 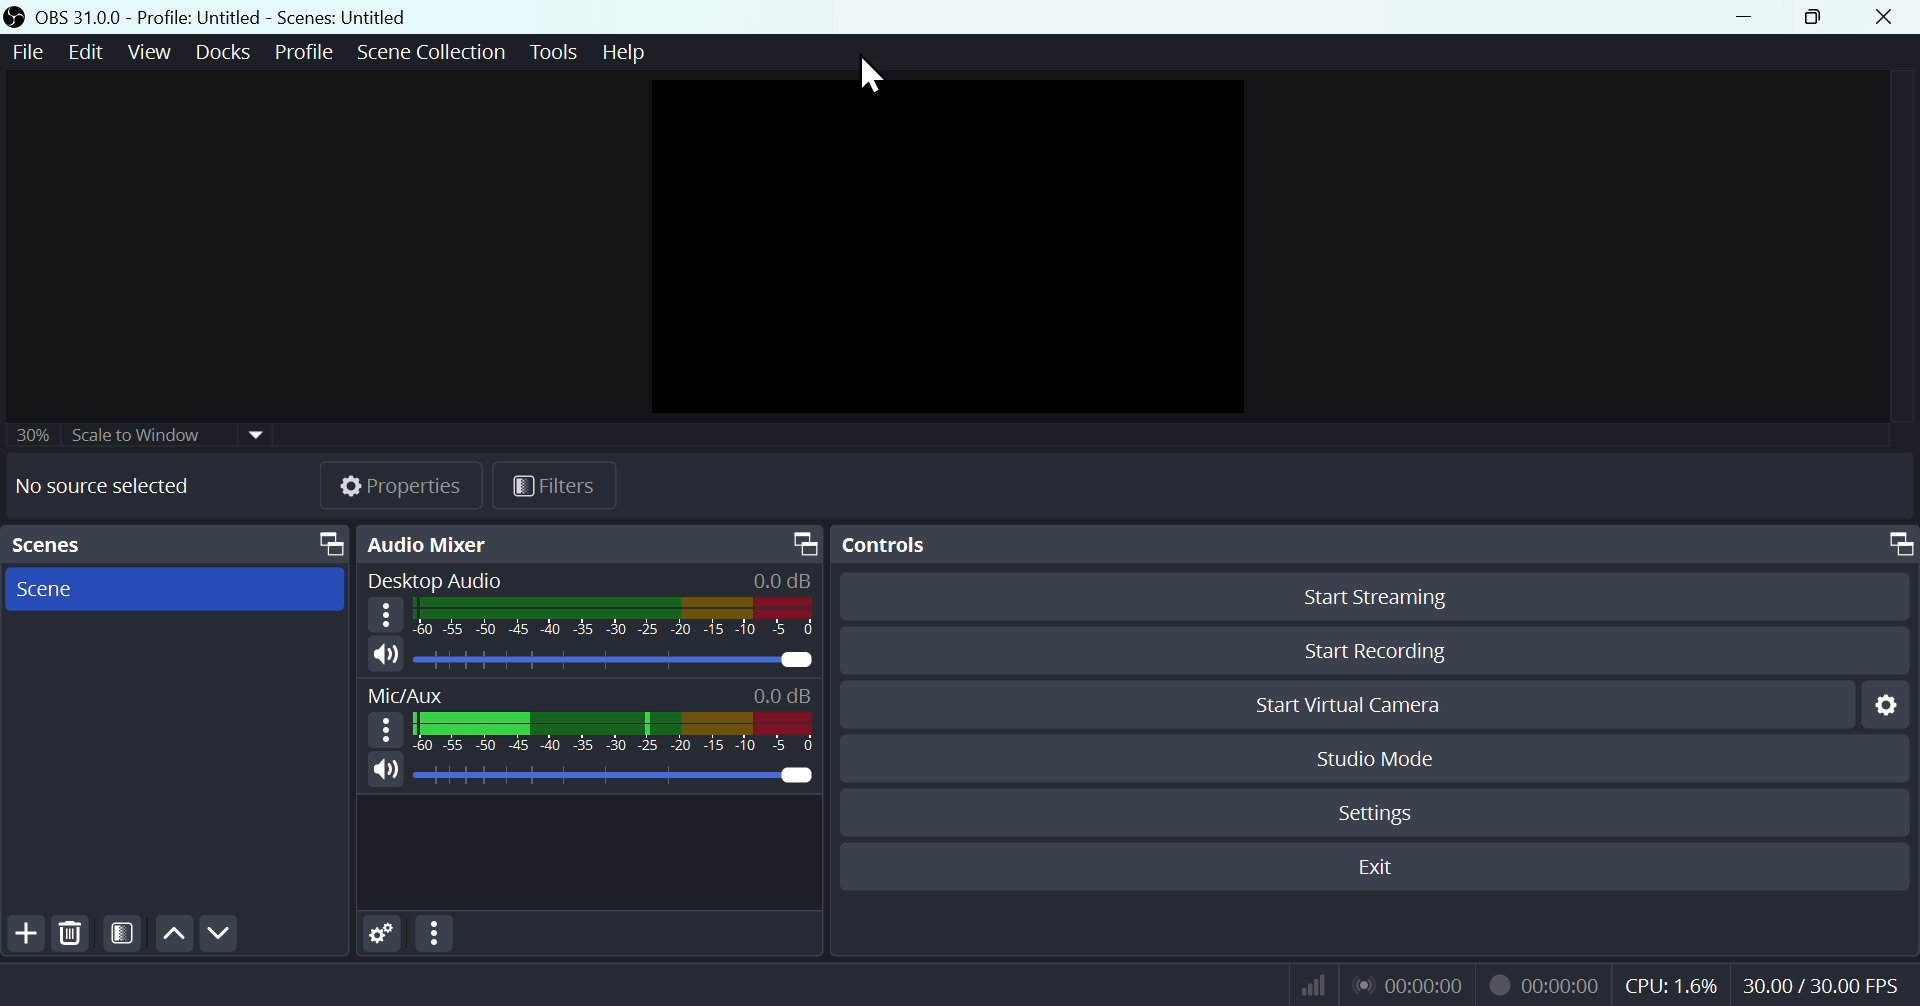 What do you see at coordinates (1544, 985) in the screenshot?
I see `Recording Status` at bounding box center [1544, 985].